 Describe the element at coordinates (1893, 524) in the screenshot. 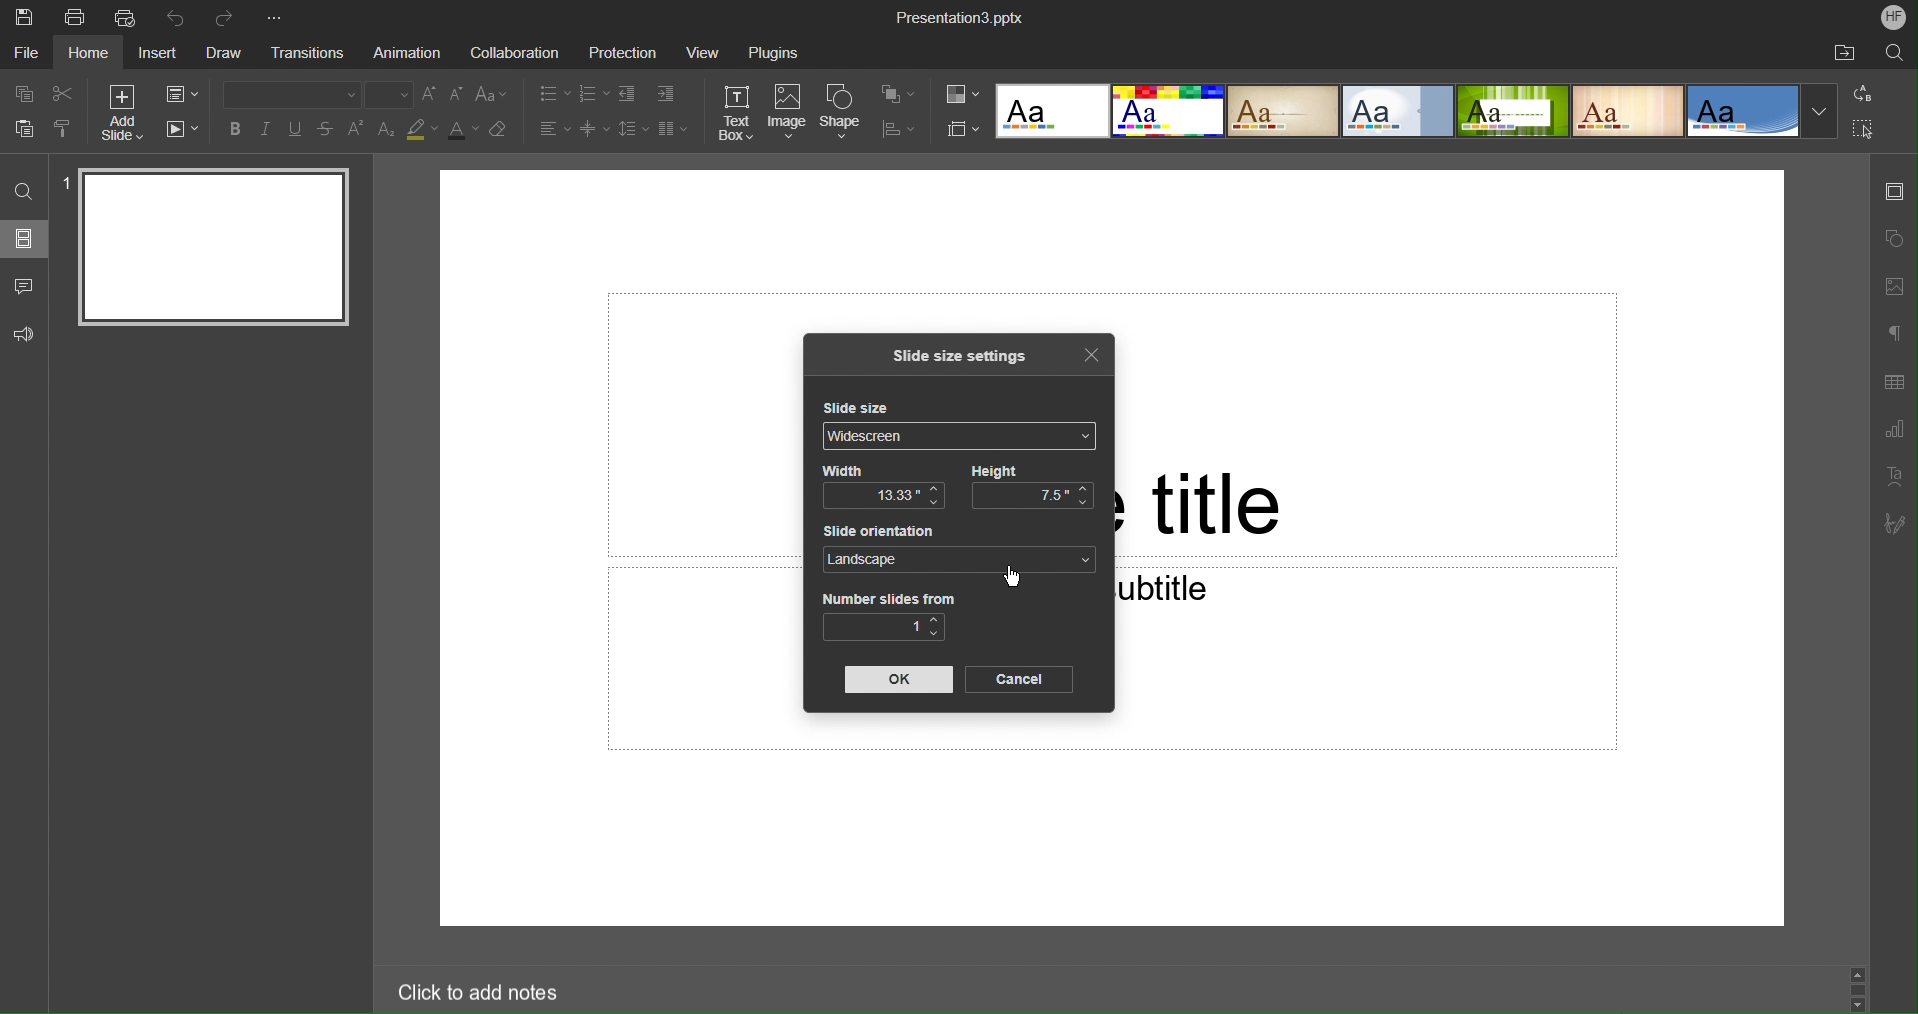

I see `Signature` at that location.